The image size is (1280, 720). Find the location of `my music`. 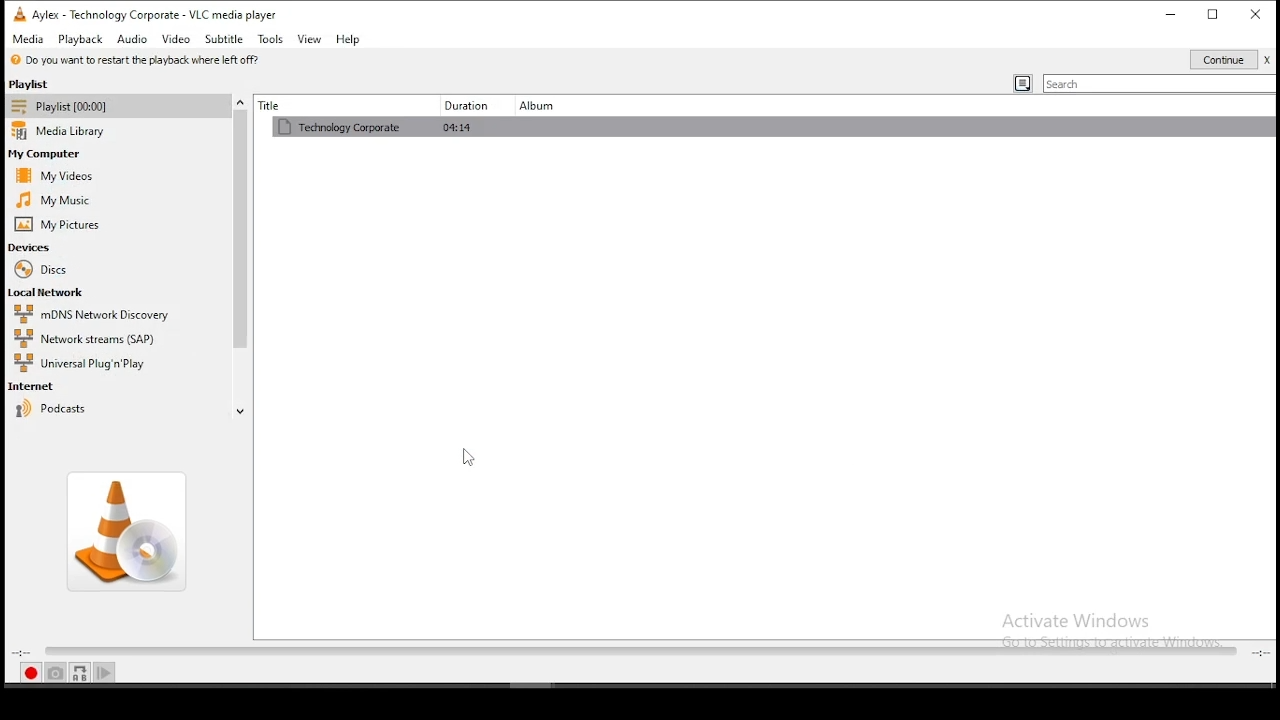

my music is located at coordinates (52, 197).